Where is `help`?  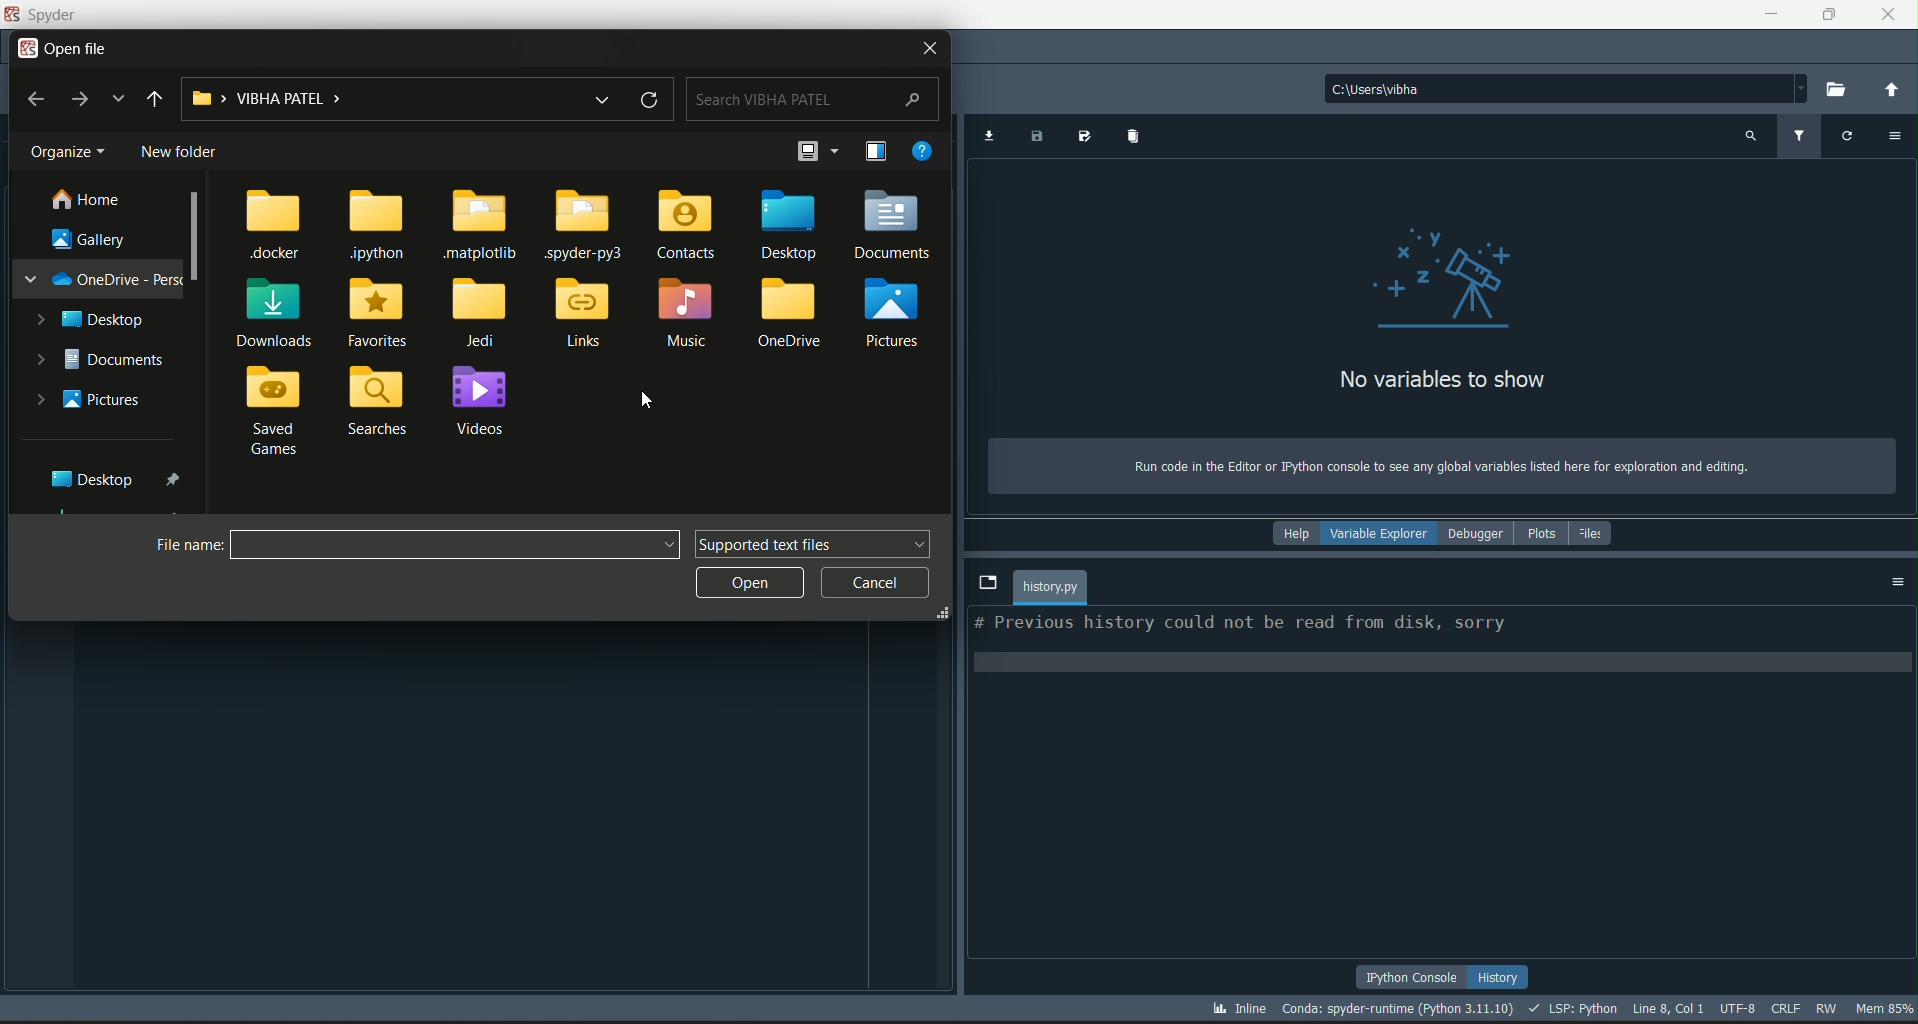
help is located at coordinates (1292, 534).